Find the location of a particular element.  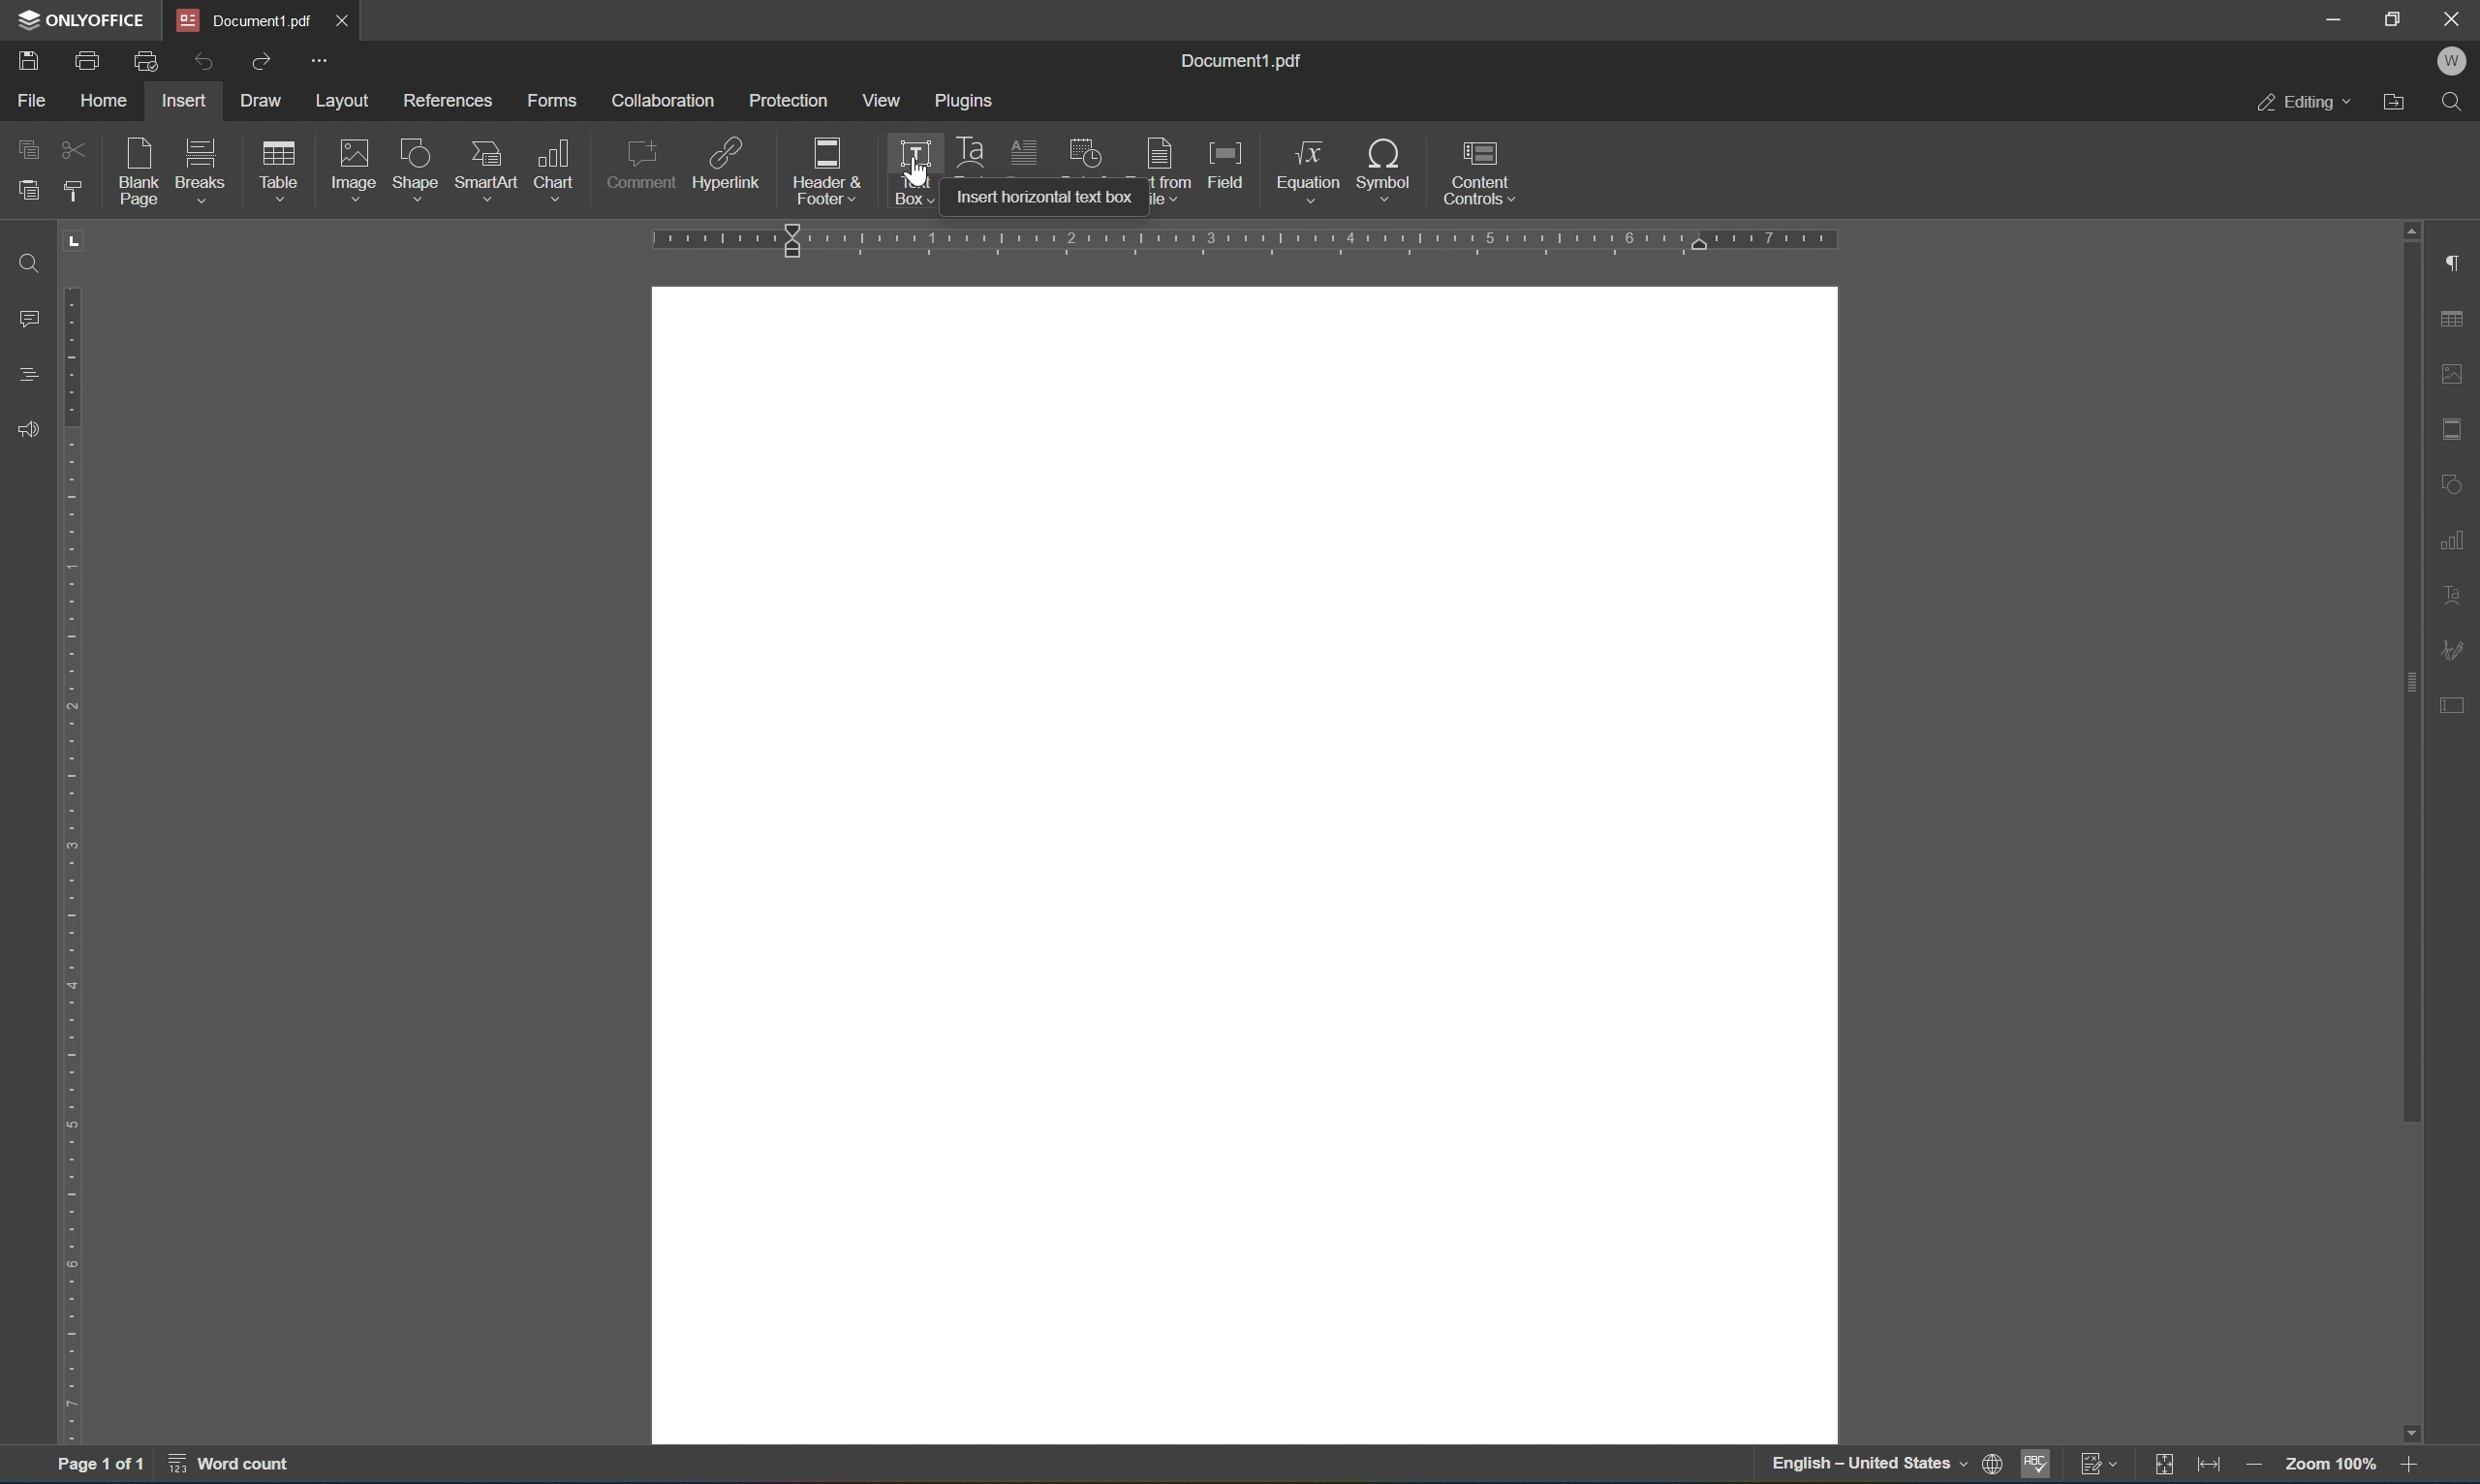

layout is located at coordinates (345, 102).